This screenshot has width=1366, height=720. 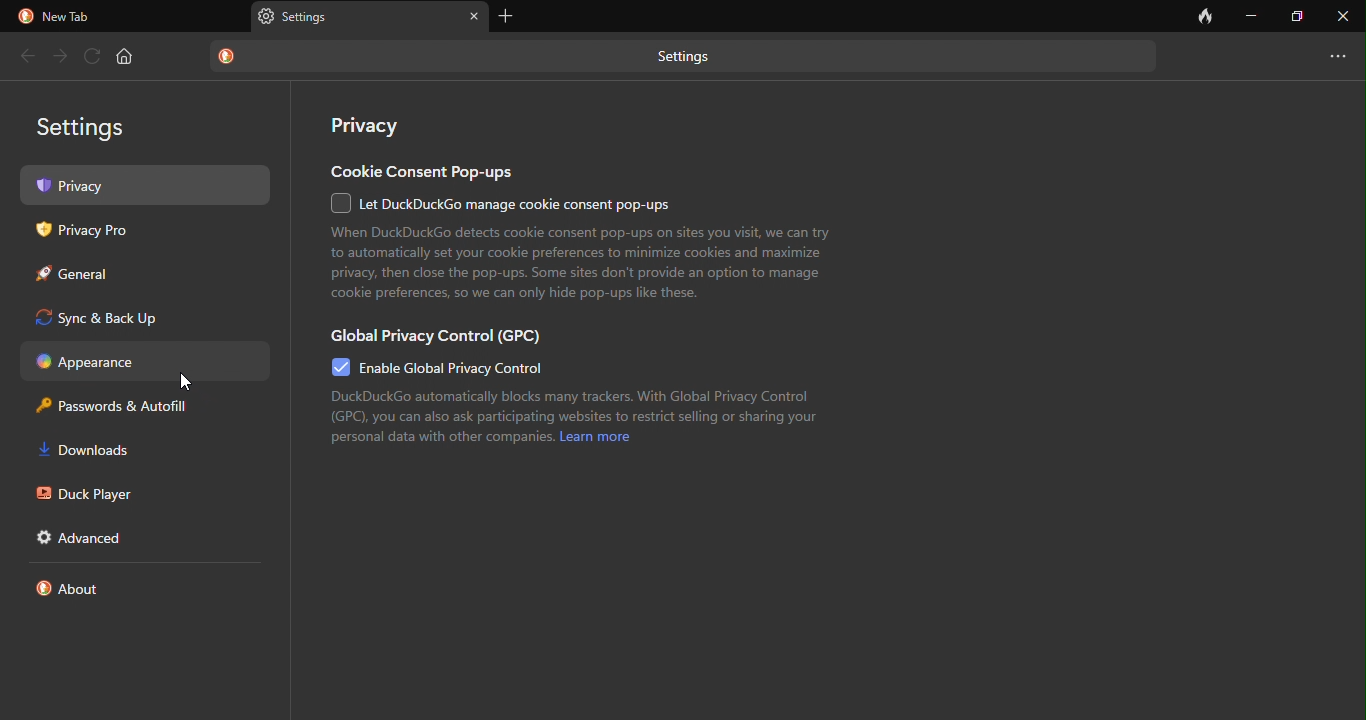 What do you see at coordinates (590, 421) in the screenshot?
I see `text o global privacy control` at bounding box center [590, 421].